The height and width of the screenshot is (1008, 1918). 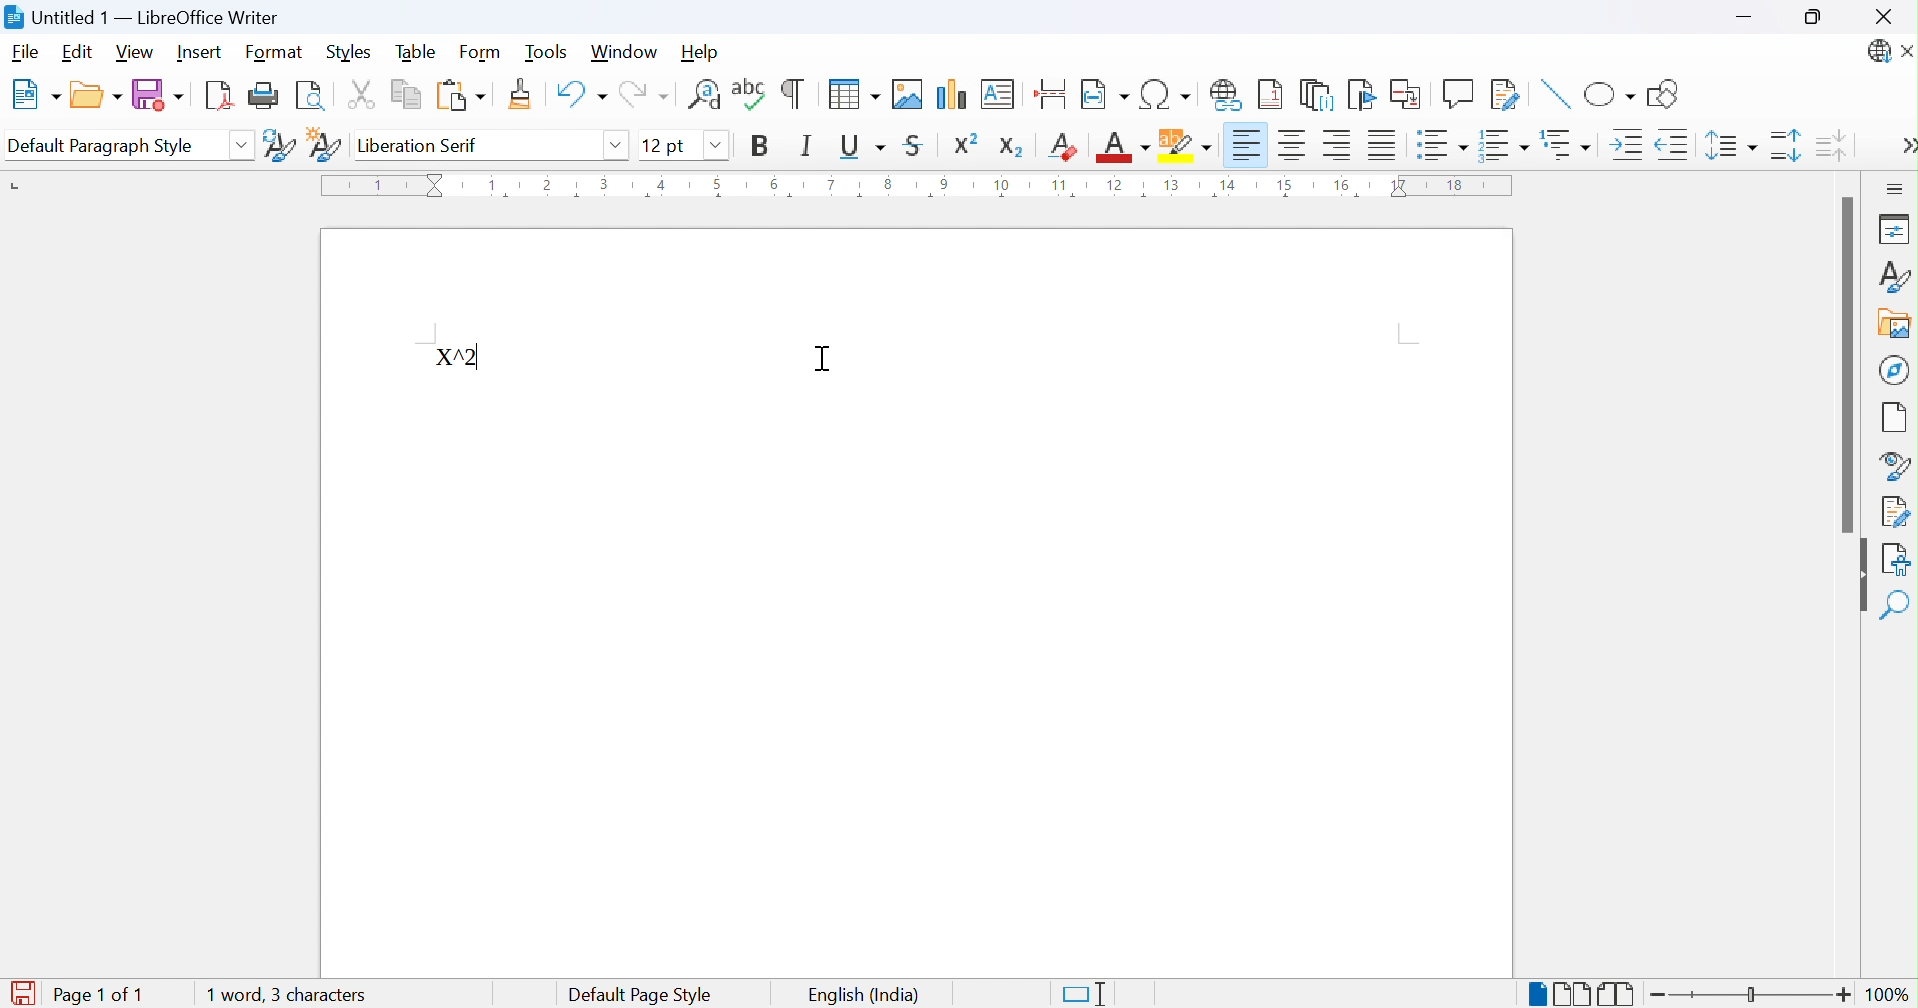 I want to click on Tools, so click(x=544, y=52).